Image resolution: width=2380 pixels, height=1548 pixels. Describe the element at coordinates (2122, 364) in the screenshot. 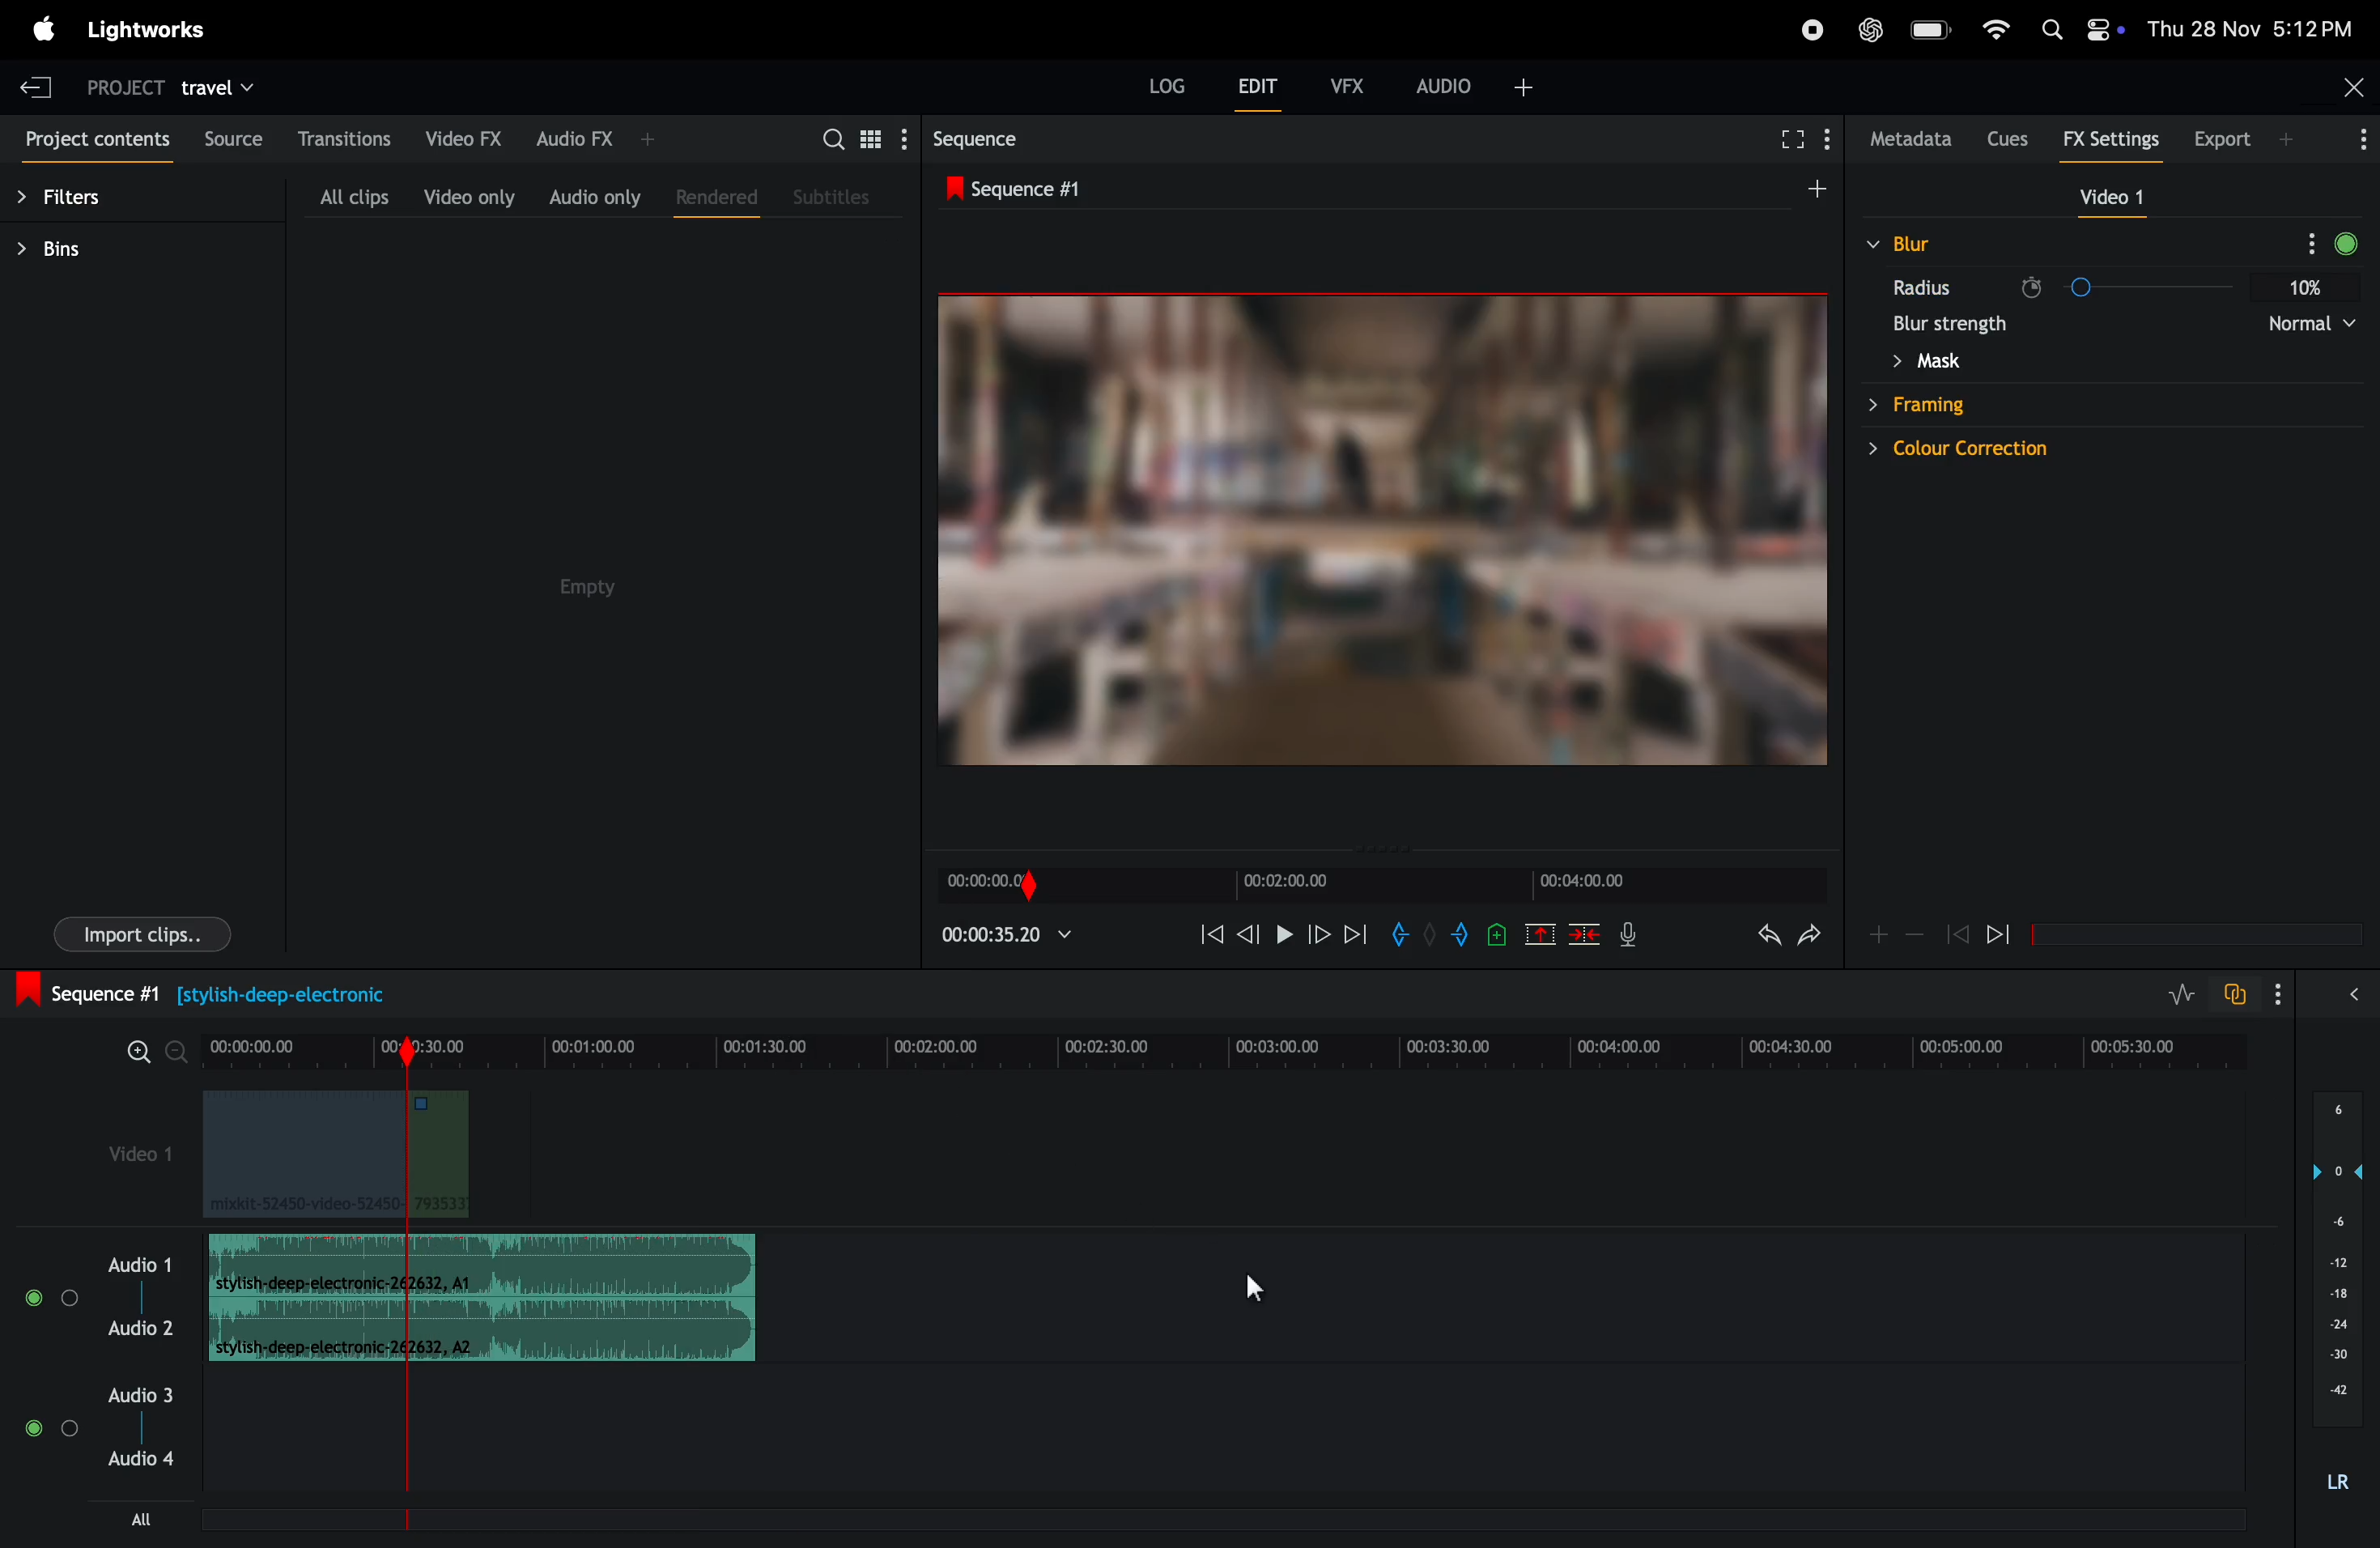

I see `mask` at that location.